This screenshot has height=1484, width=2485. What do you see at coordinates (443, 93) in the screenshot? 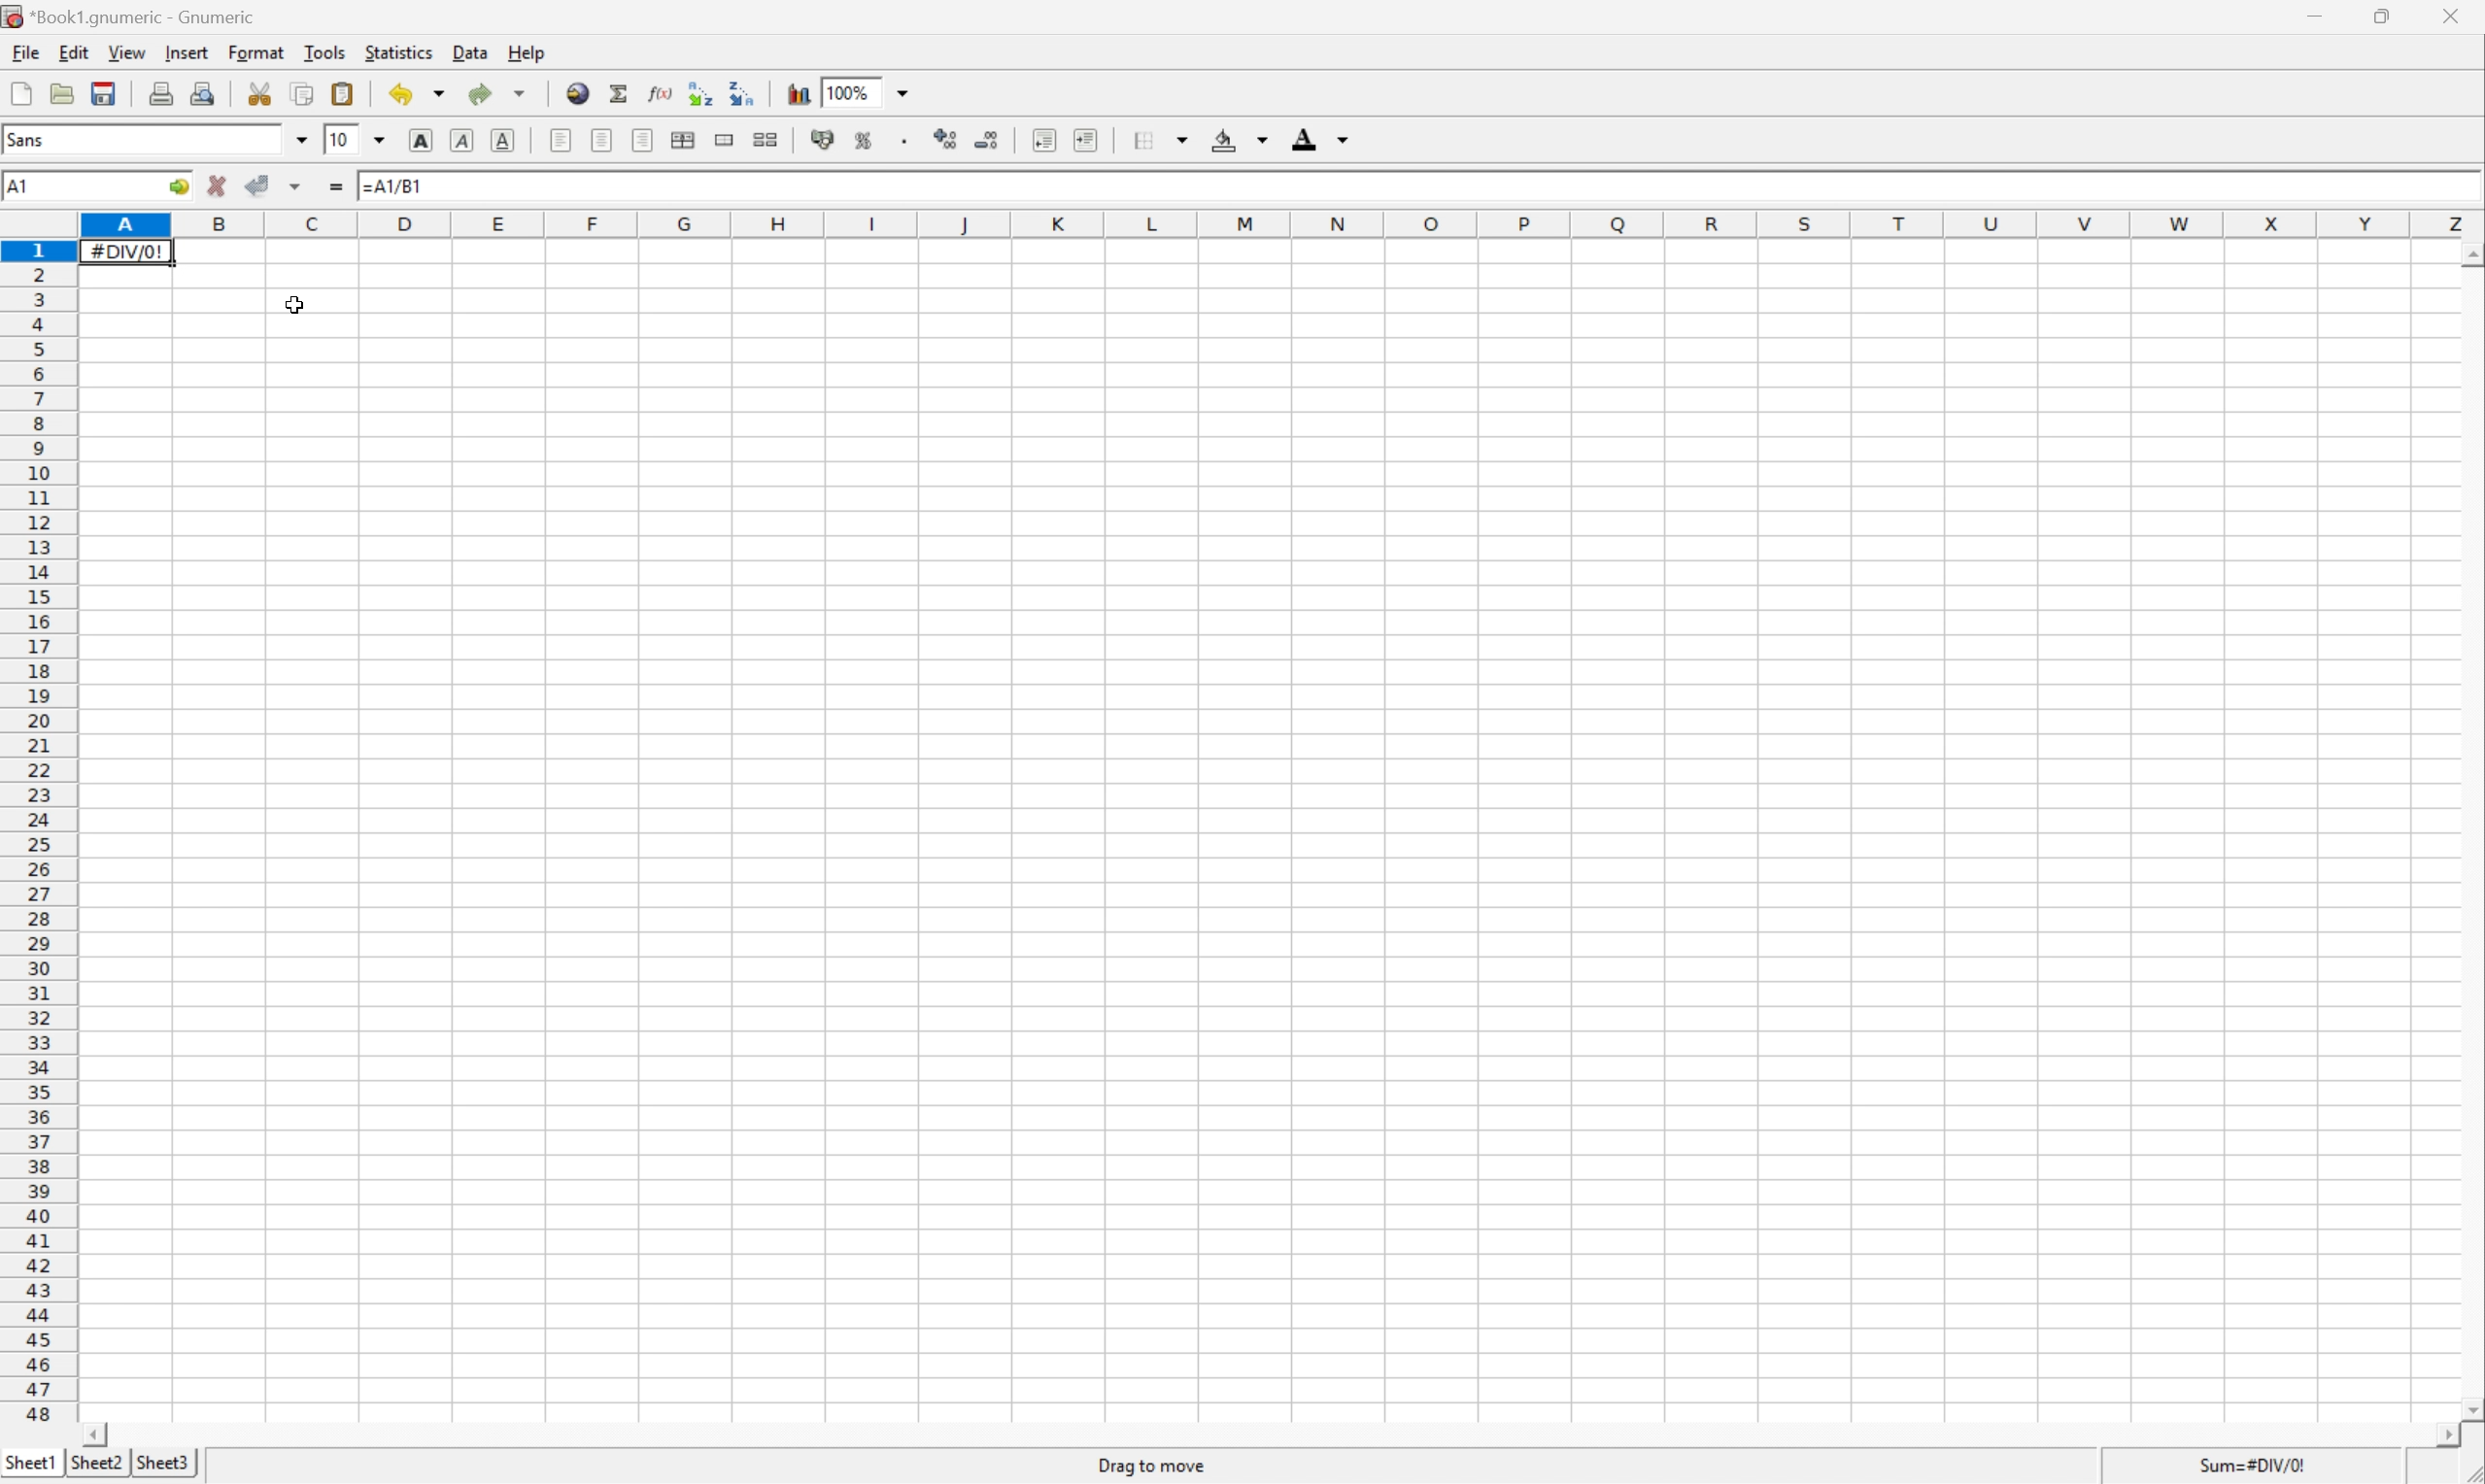
I see `Drop down` at bounding box center [443, 93].